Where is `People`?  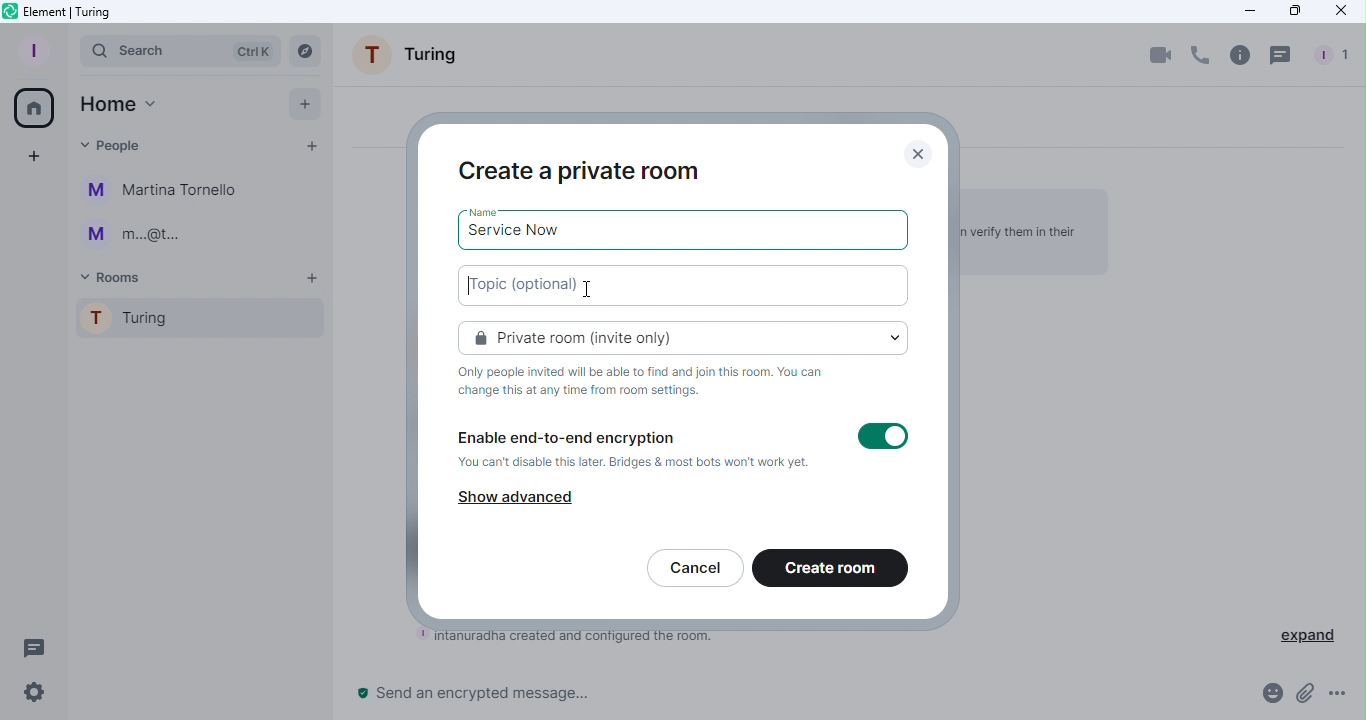 People is located at coordinates (114, 142).